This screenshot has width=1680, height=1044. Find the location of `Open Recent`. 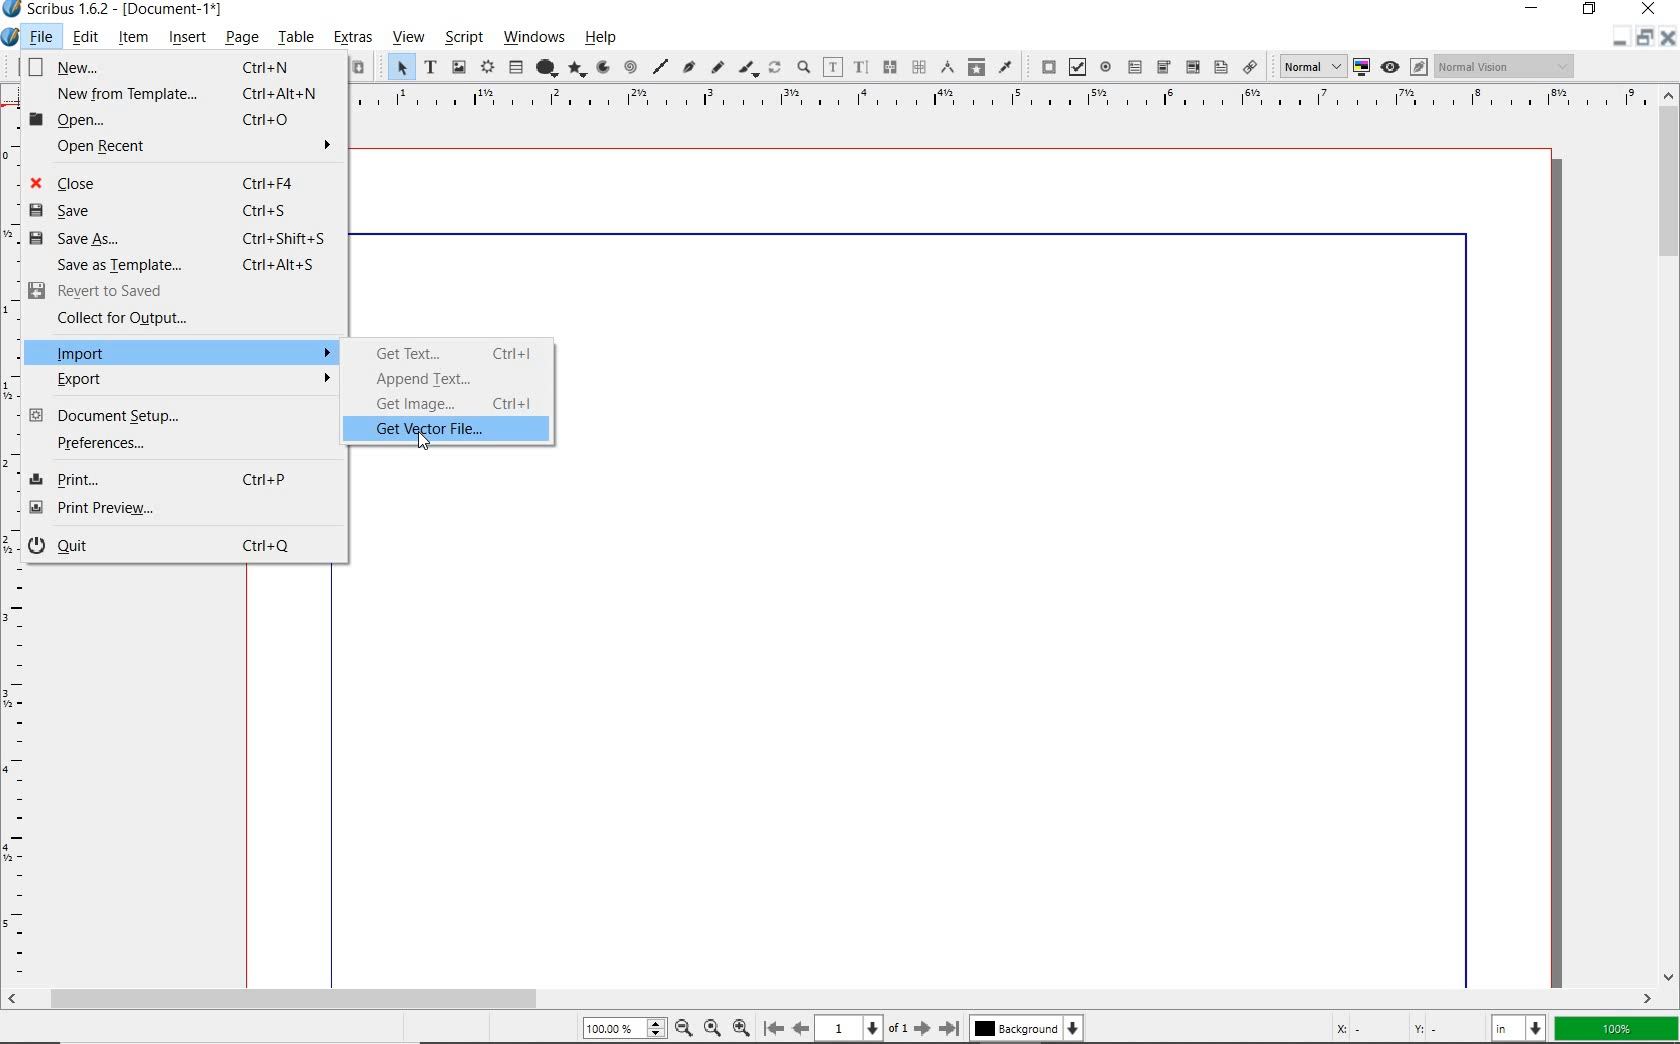

Open Recent is located at coordinates (184, 147).